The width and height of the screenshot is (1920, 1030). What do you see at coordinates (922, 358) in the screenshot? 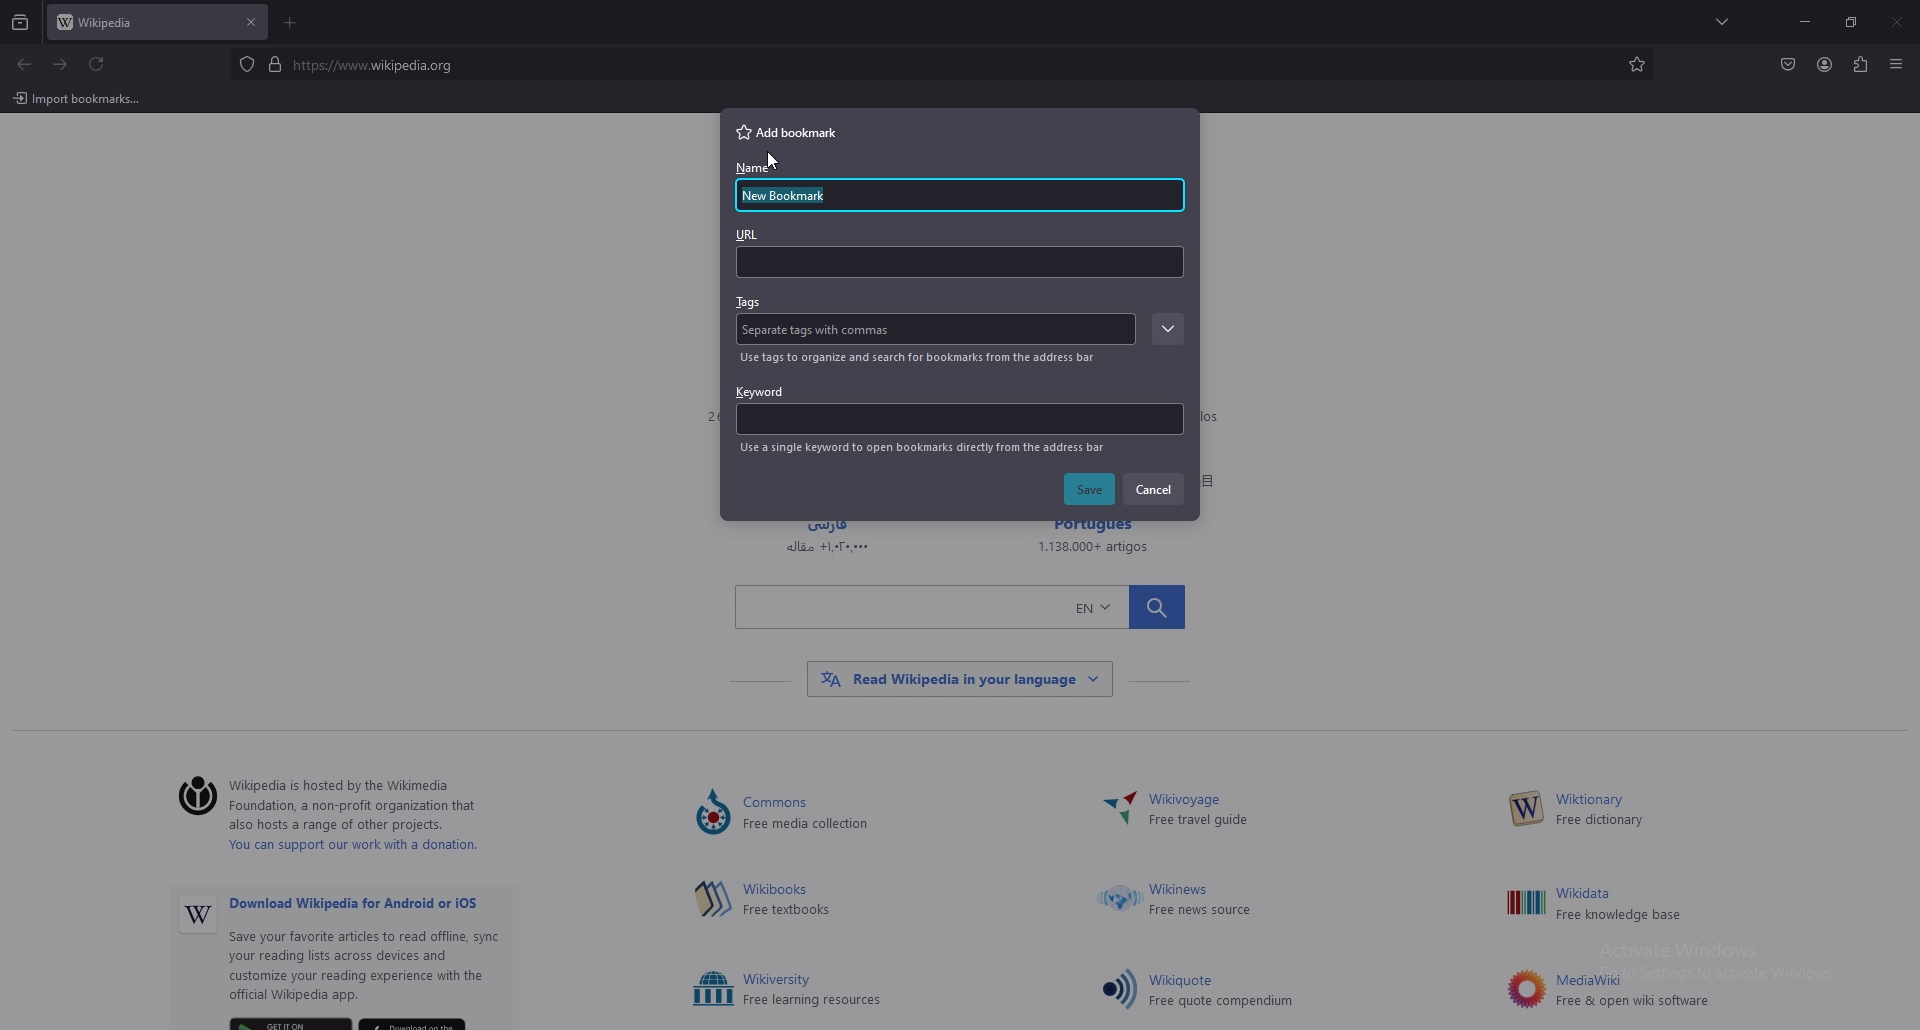
I see `info` at bounding box center [922, 358].